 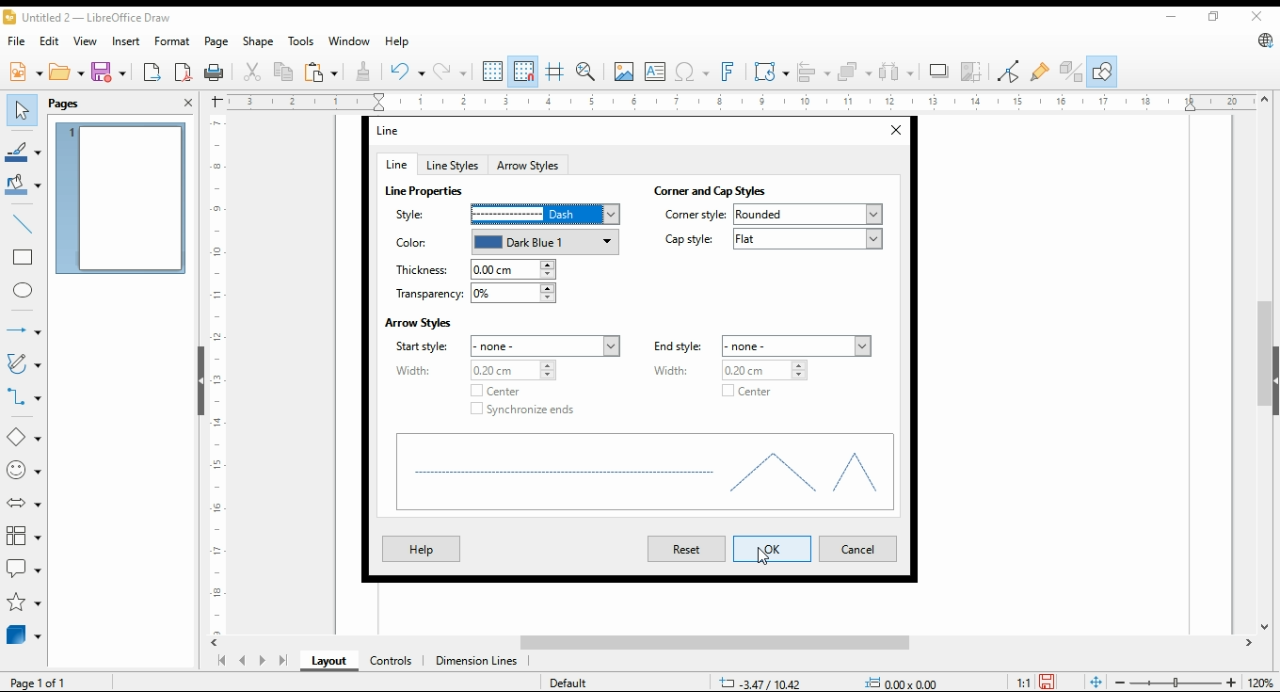 I want to click on shape, so click(x=259, y=41).